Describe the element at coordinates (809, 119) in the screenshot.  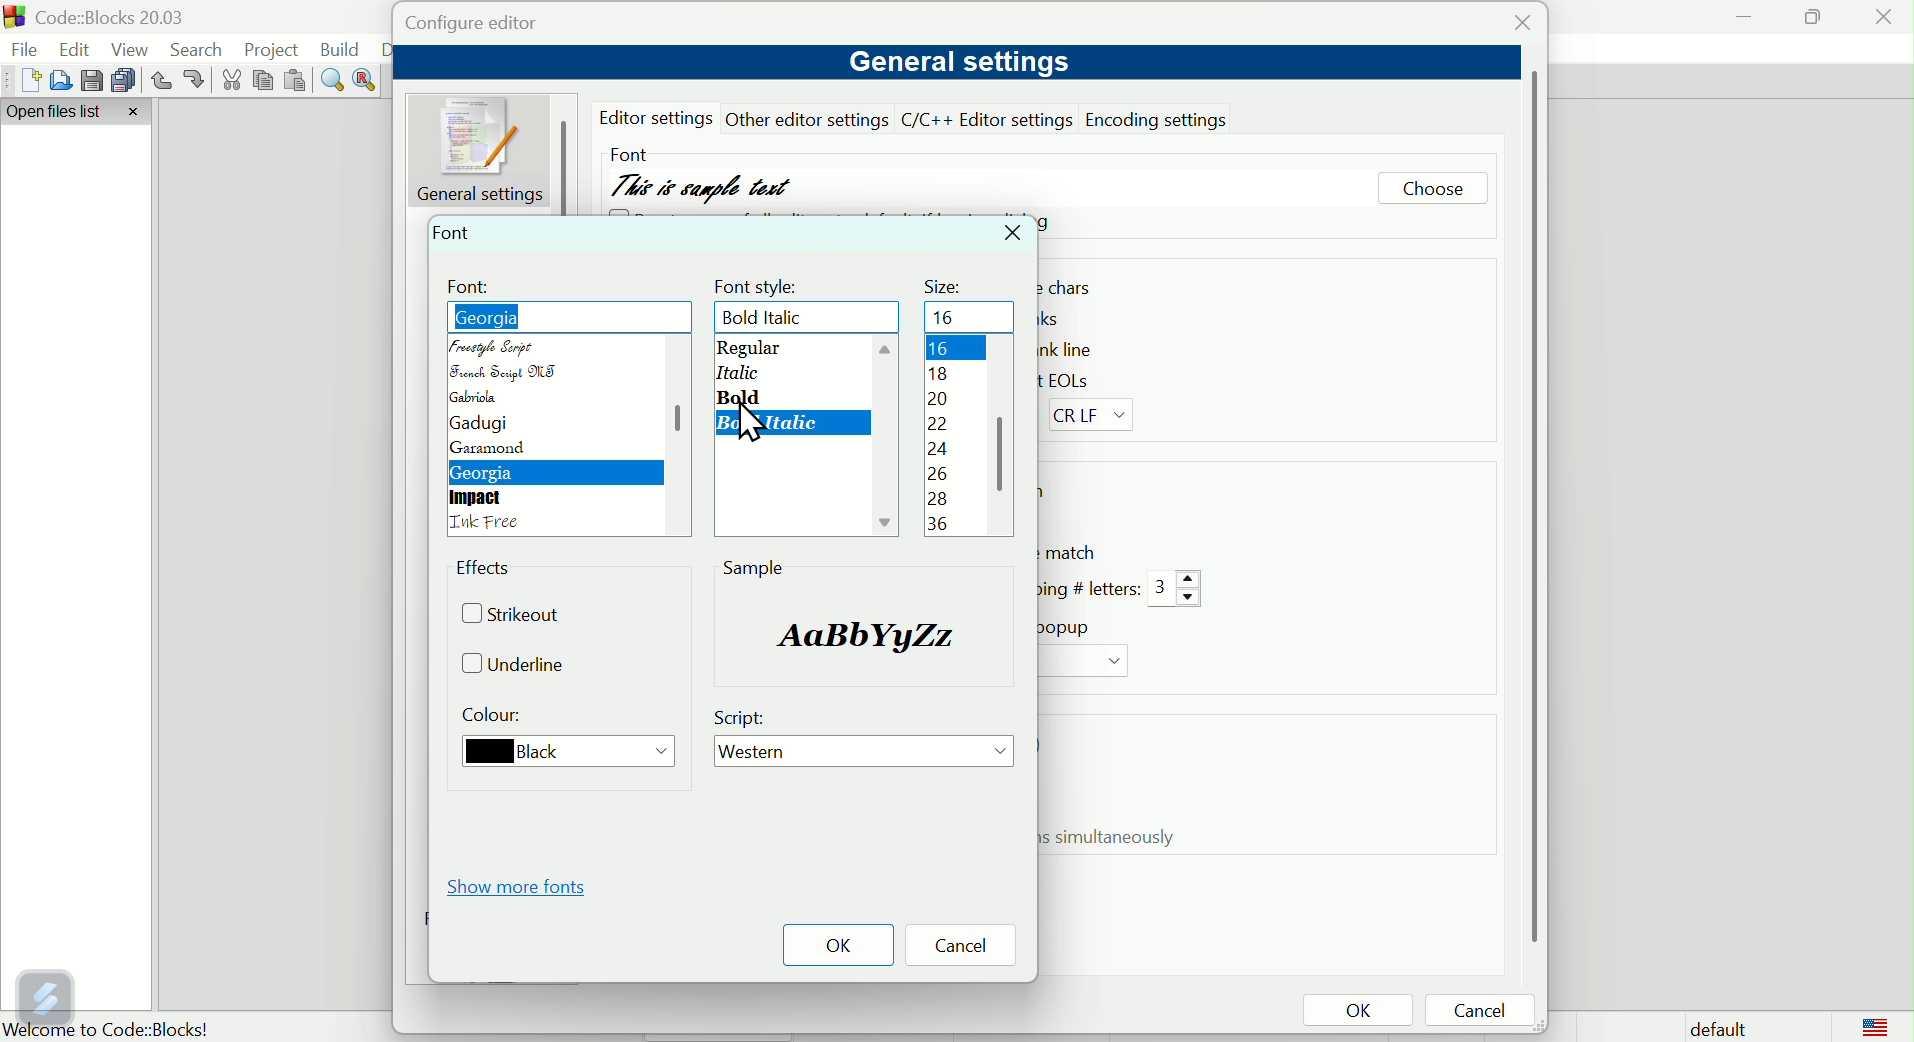
I see `other editor settings` at that location.